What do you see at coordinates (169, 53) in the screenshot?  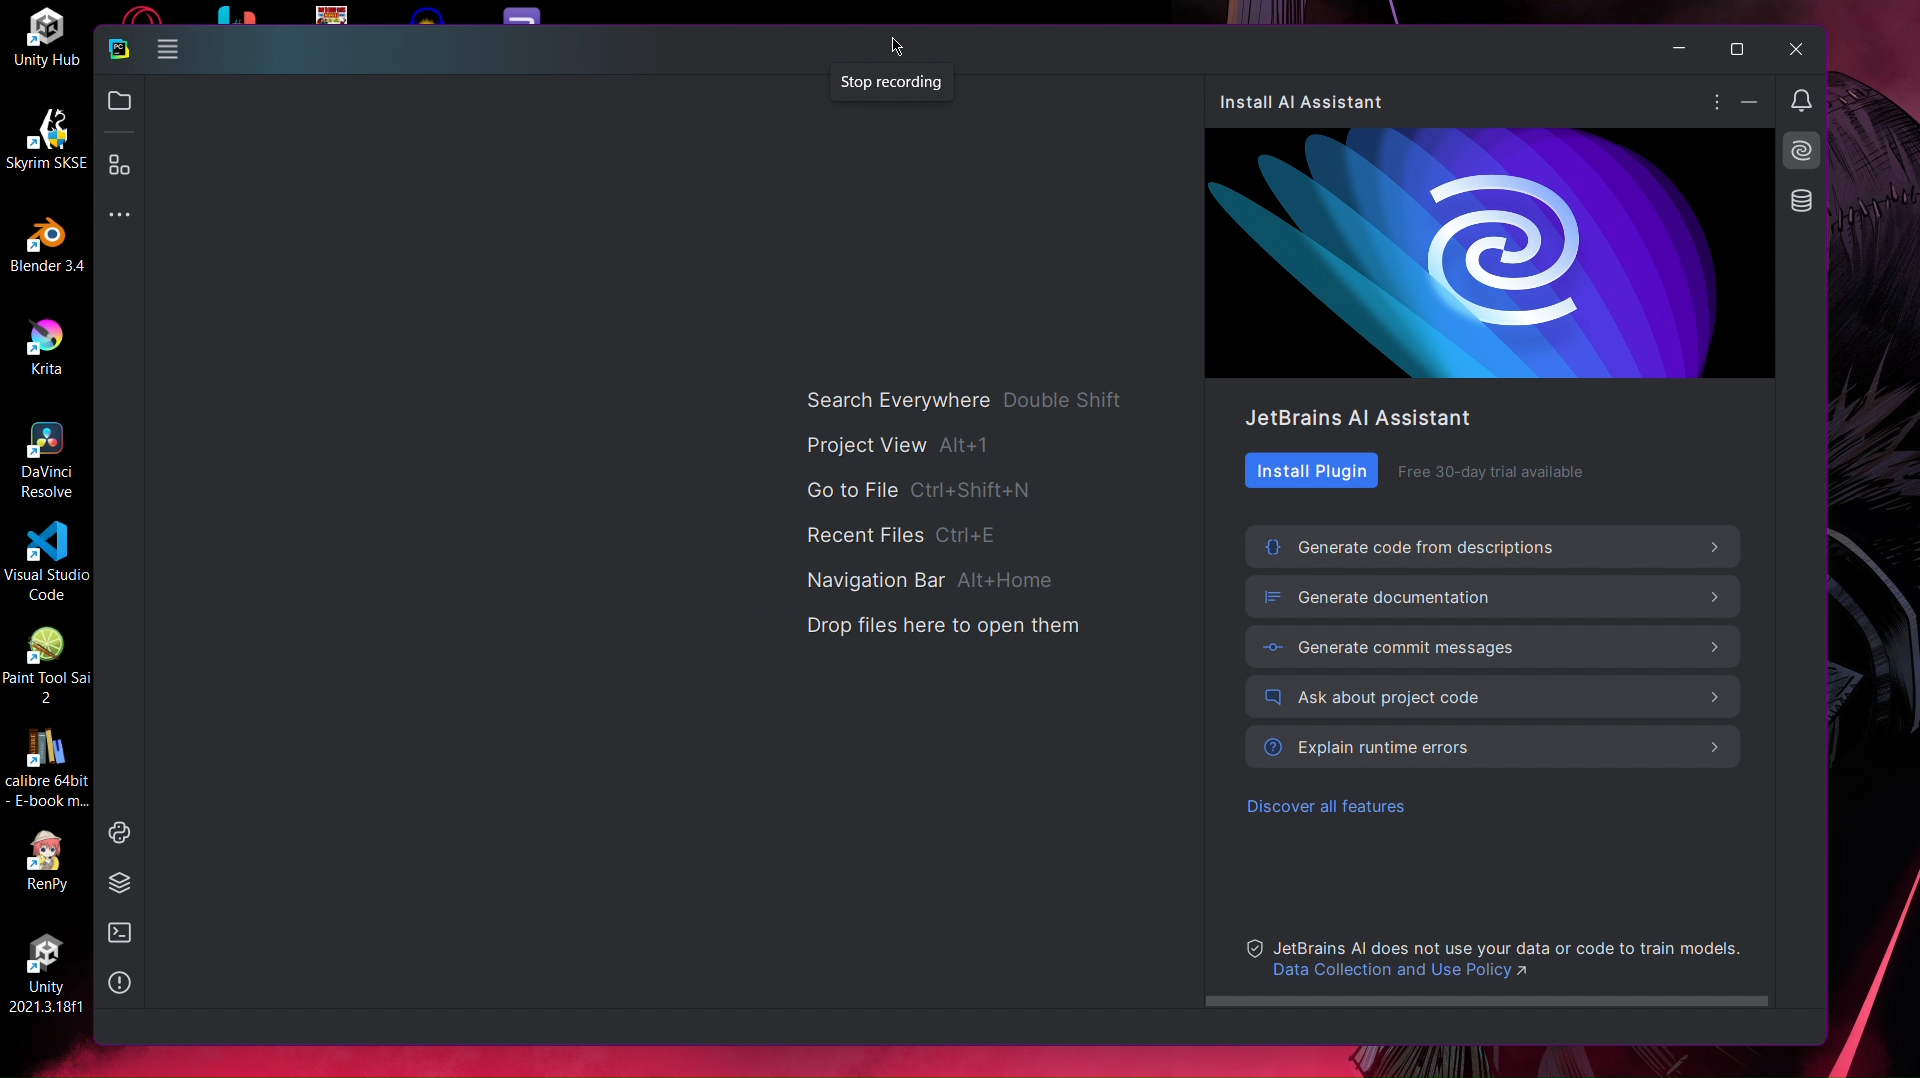 I see `Menu` at bounding box center [169, 53].